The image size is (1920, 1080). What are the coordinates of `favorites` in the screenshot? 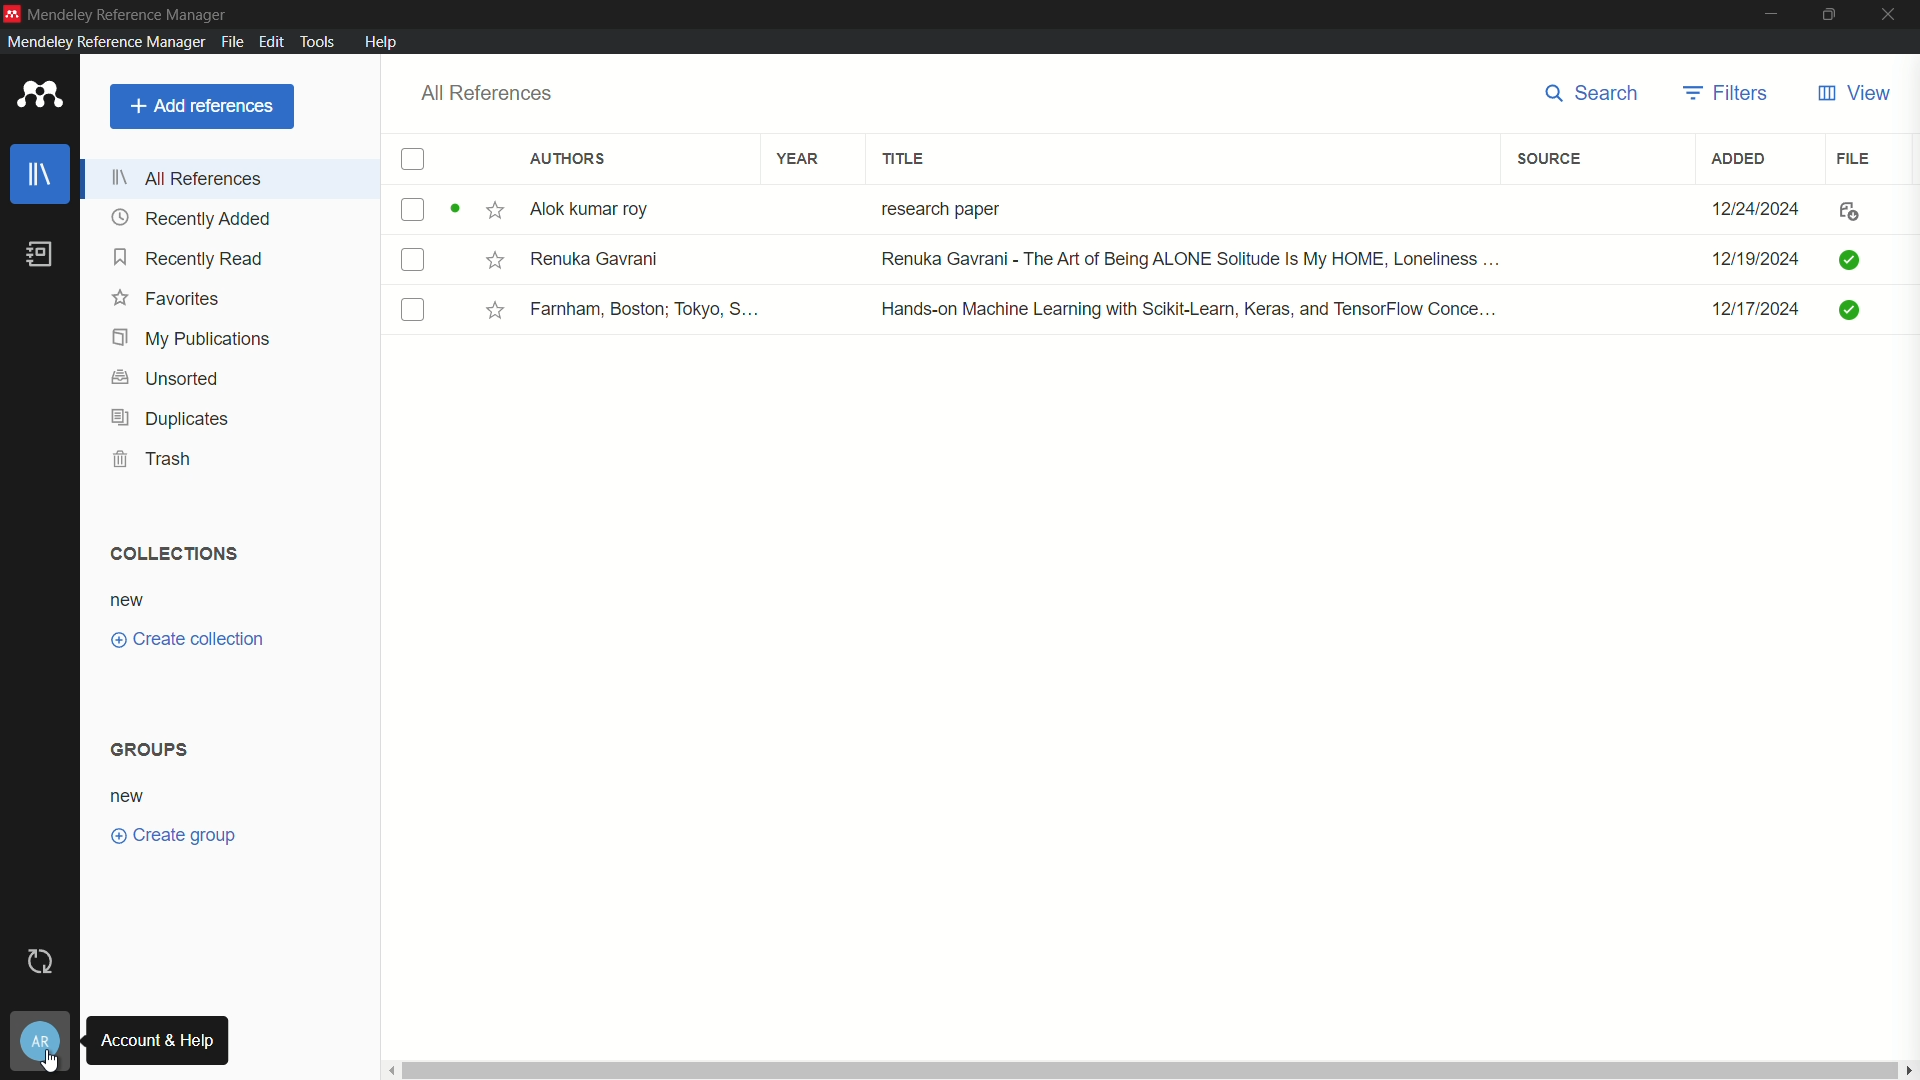 It's located at (170, 299).